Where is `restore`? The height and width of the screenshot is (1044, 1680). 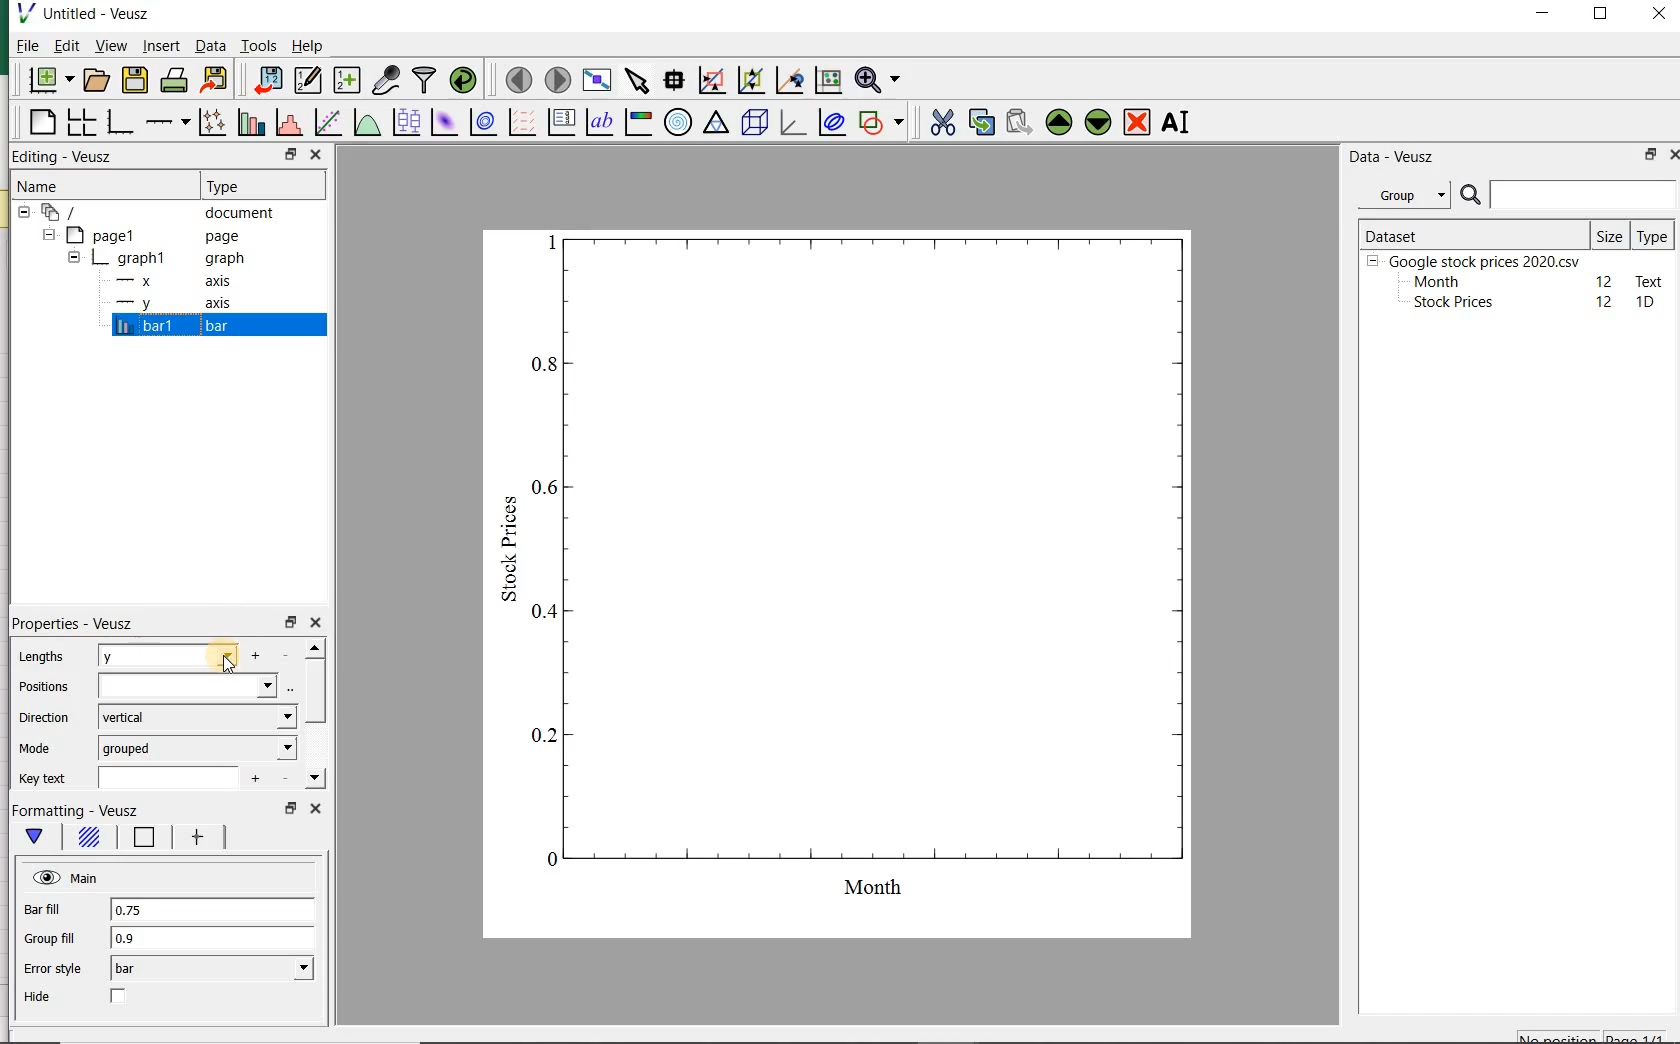
restore is located at coordinates (289, 808).